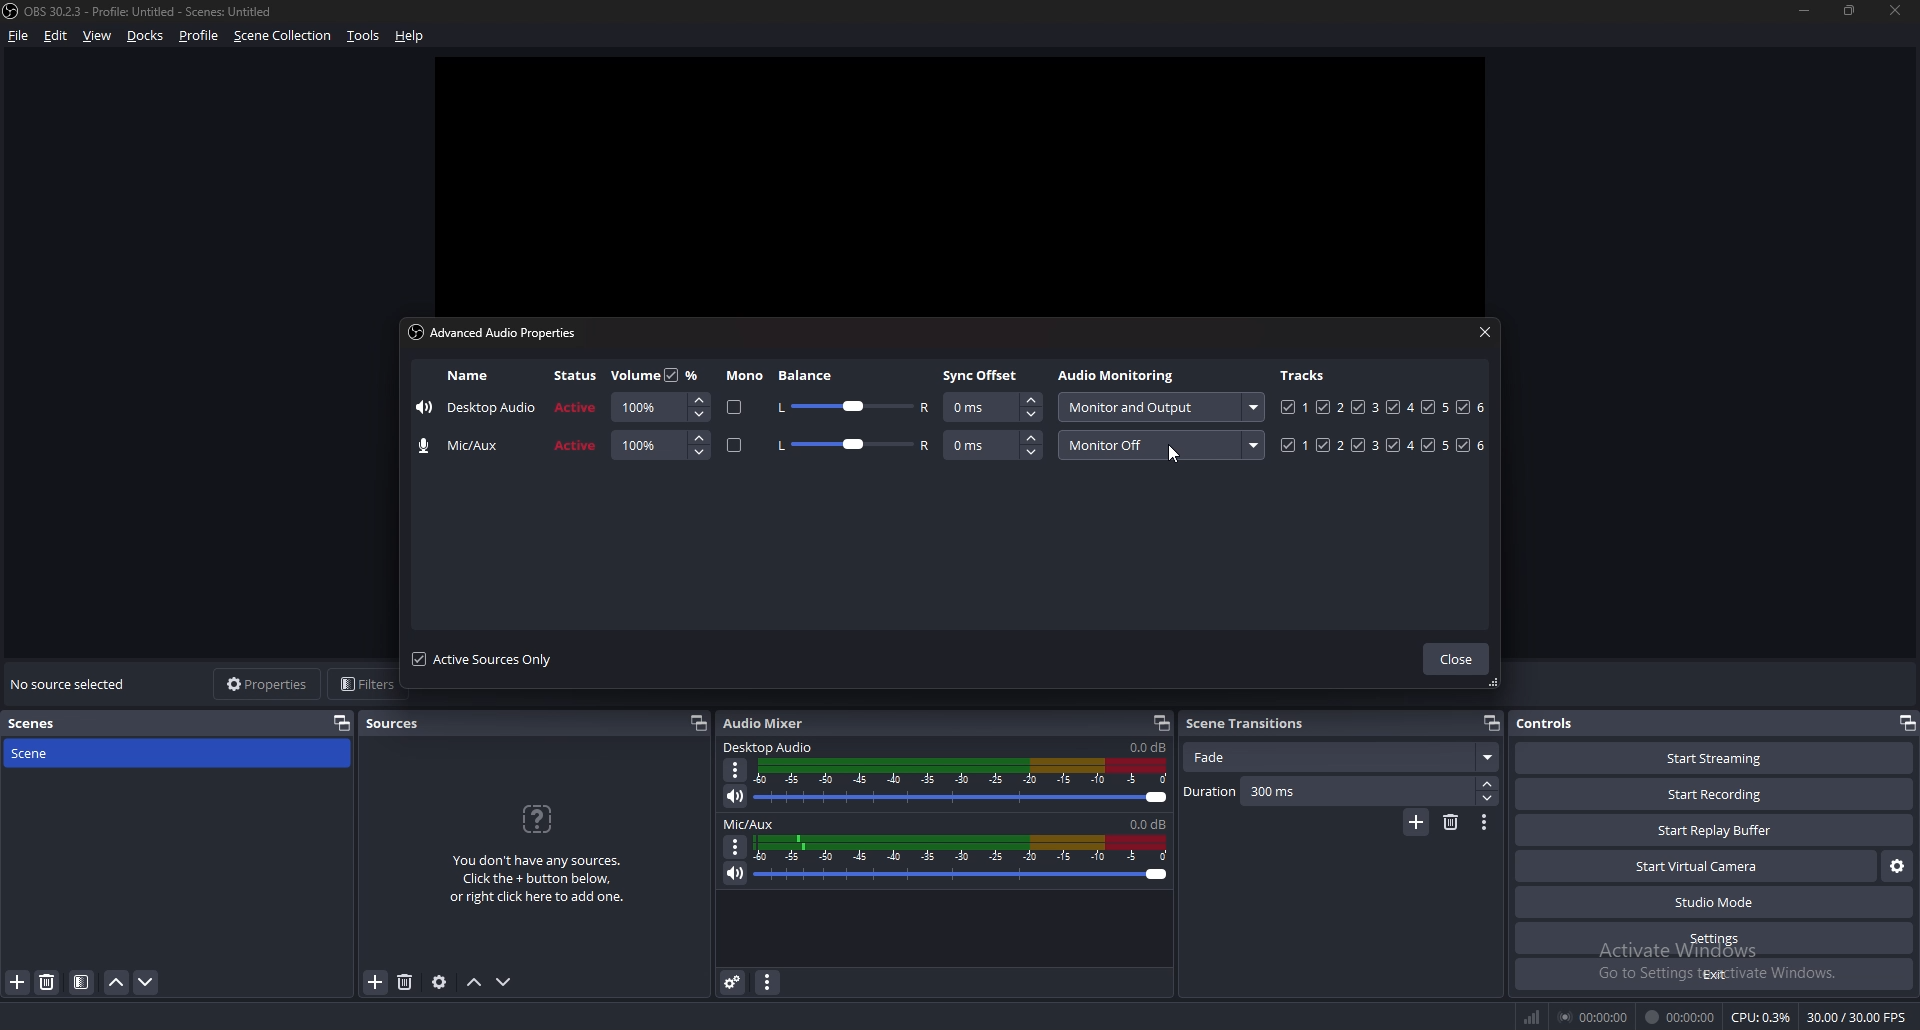 This screenshot has width=1920, height=1030. Describe the element at coordinates (406, 981) in the screenshot. I see `remove source` at that location.